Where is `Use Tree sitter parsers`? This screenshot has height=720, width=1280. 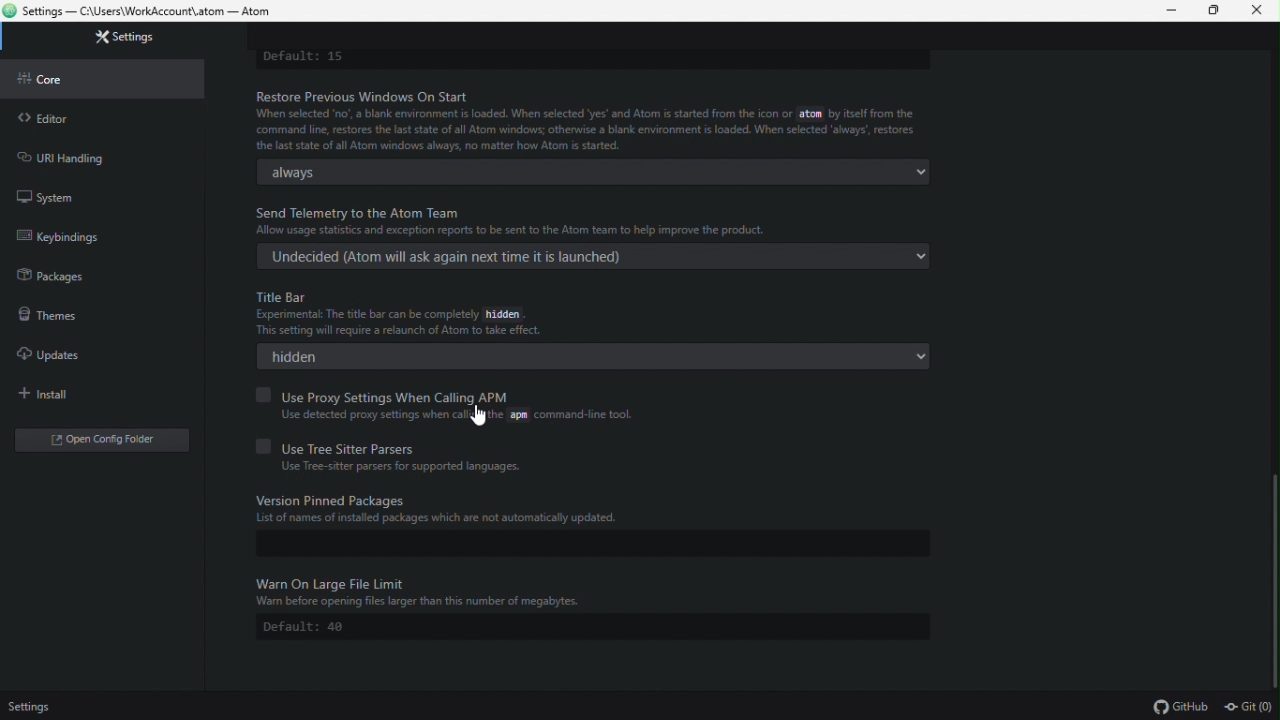 Use Tree sitter parsers is located at coordinates (379, 445).